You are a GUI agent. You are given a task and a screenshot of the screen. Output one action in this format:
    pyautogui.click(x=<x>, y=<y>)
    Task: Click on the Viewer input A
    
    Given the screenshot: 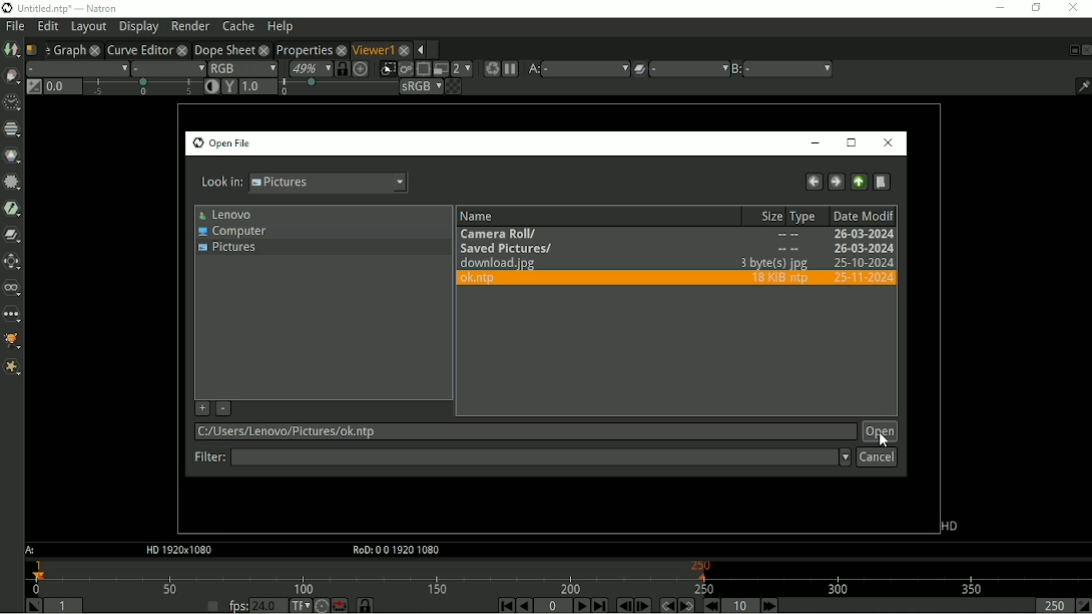 What is the action you would take?
    pyautogui.click(x=532, y=69)
    